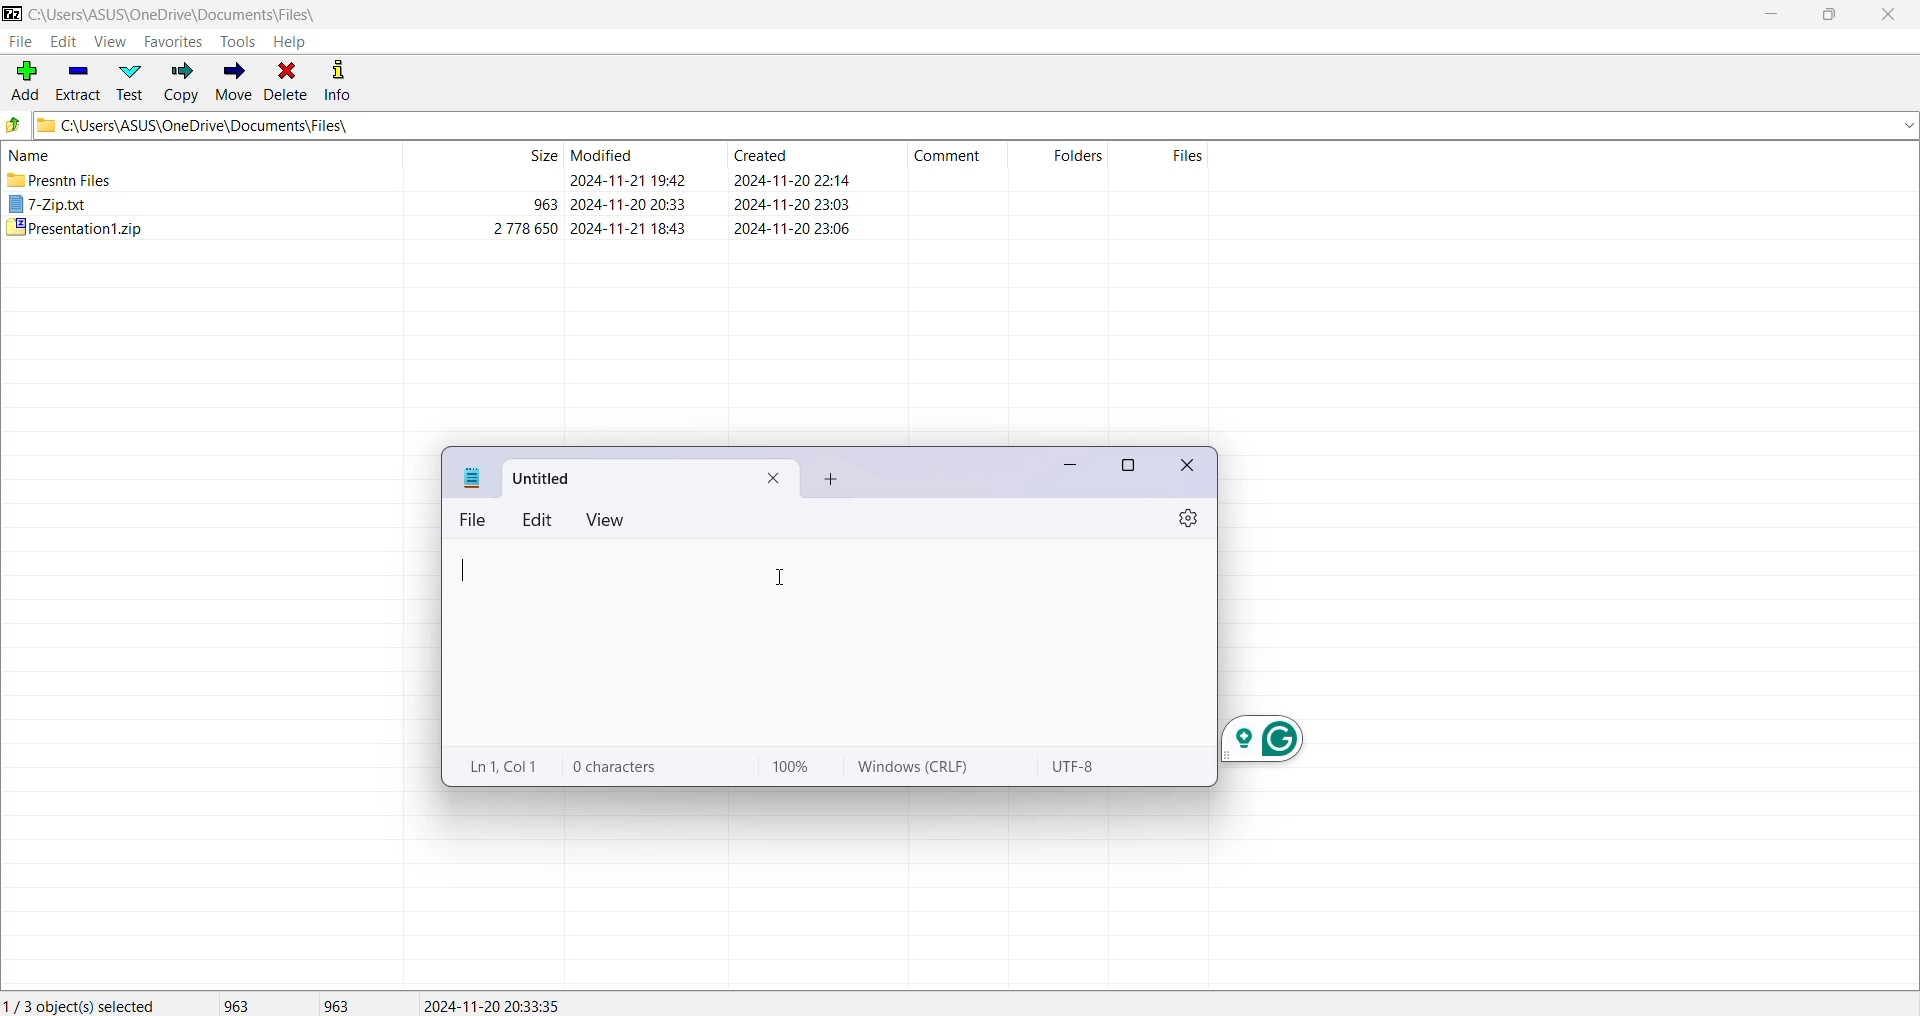 This screenshot has width=1920, height=1016. What do you see at coordinates (503, 767) in the screenshot?
I see `ln 1, col 1` at bounding box center [503, 767].